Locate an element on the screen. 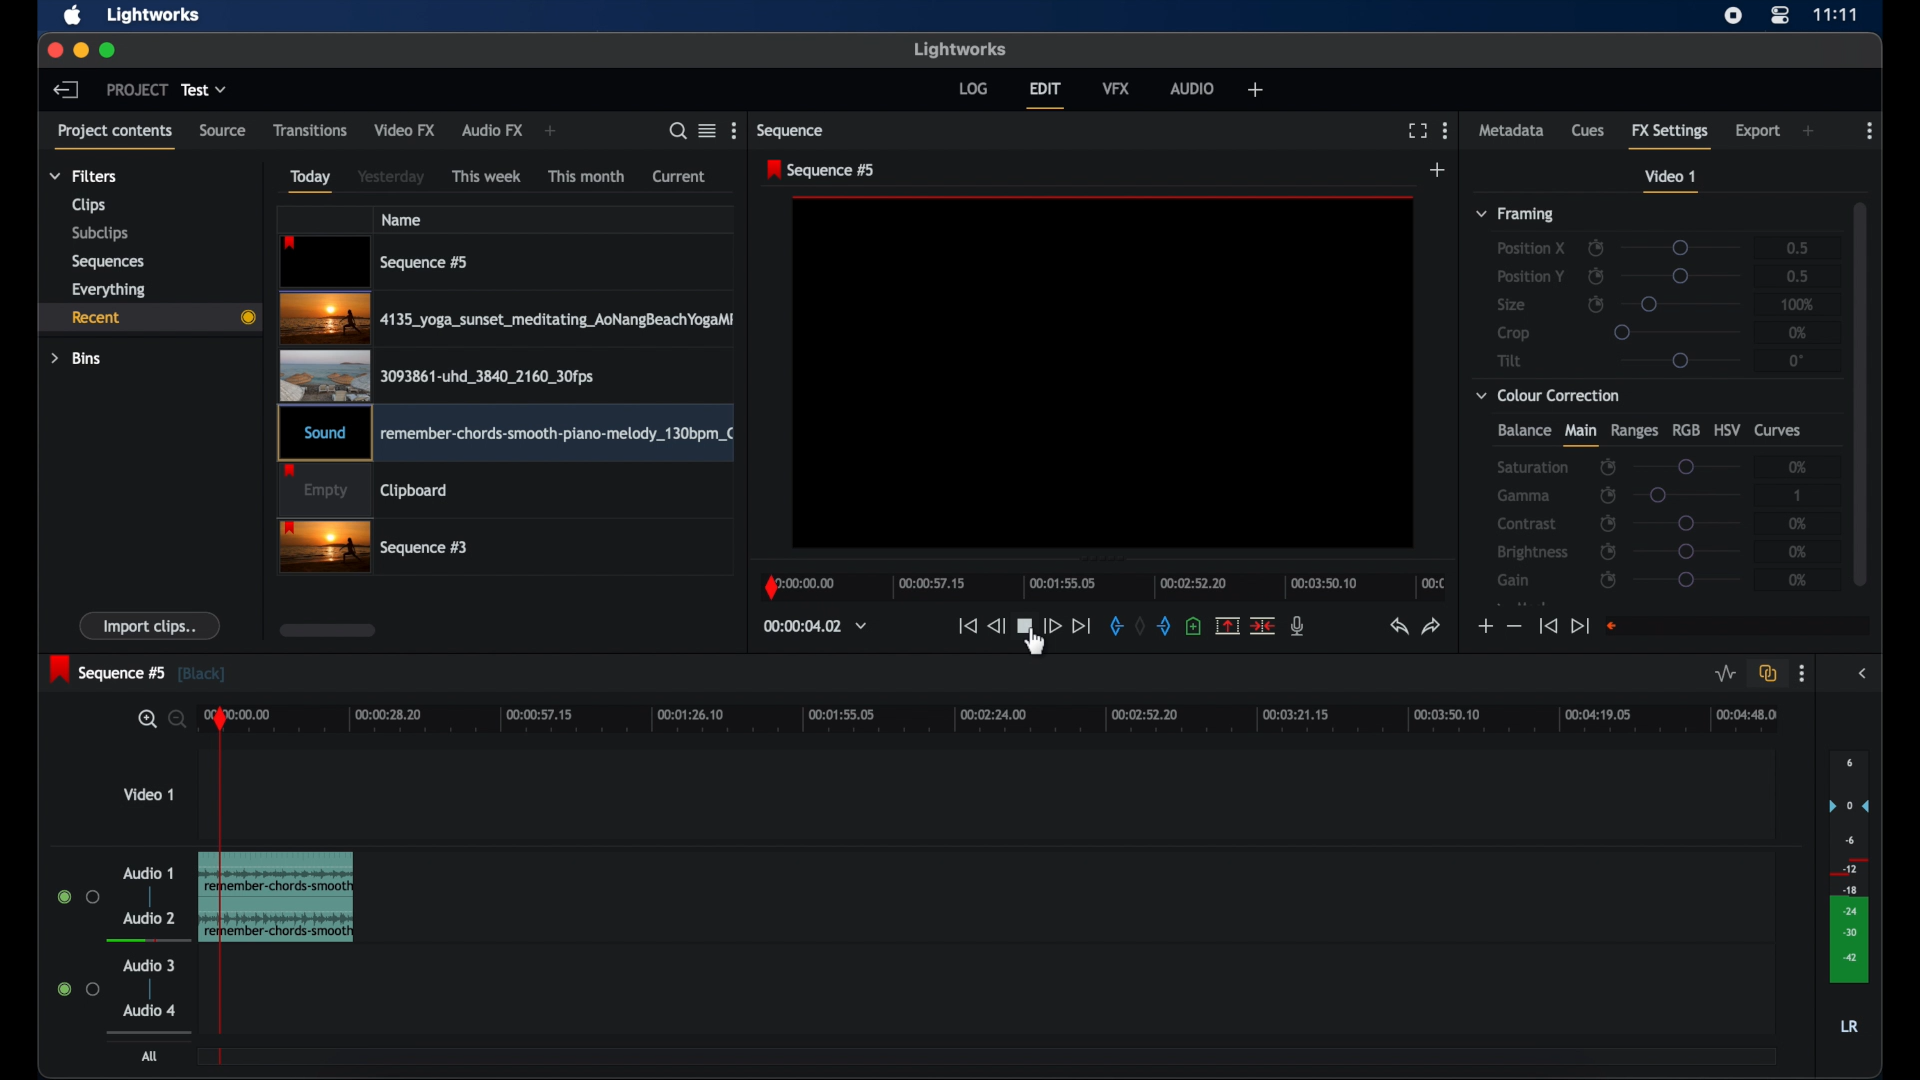  sequence 5 is located at coordinates (823, 170).